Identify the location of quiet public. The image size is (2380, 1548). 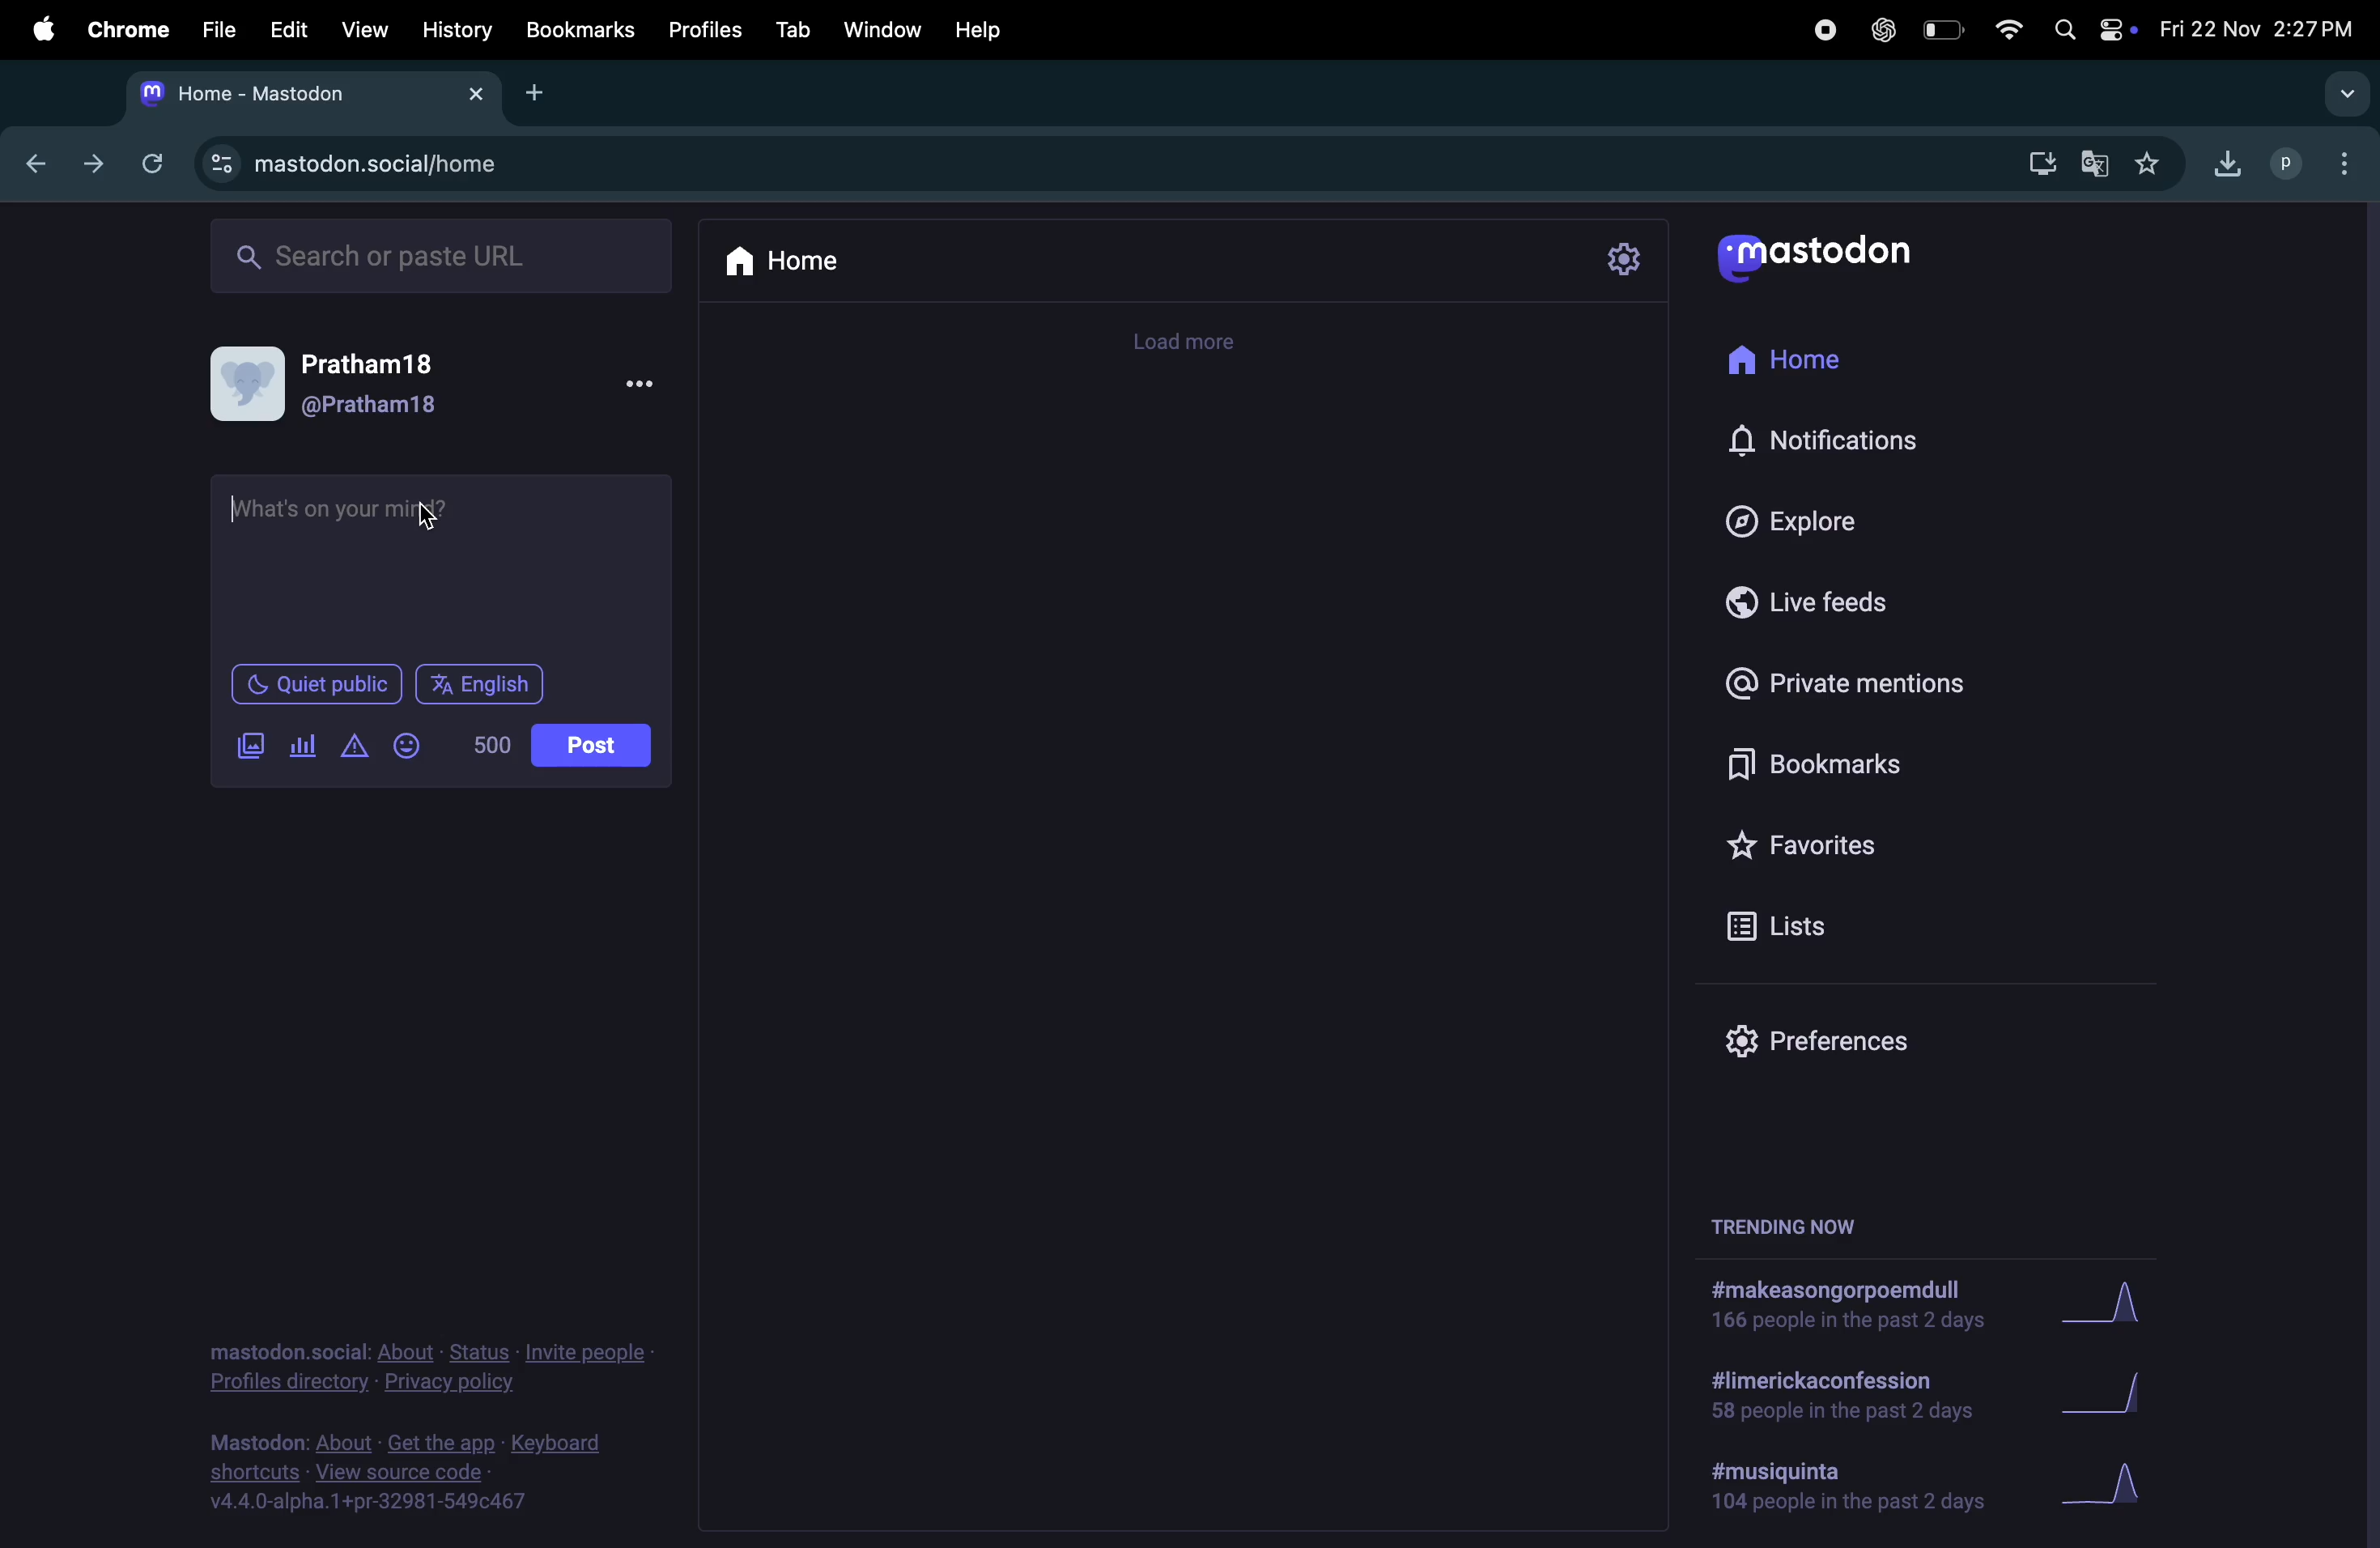
(317, 686).